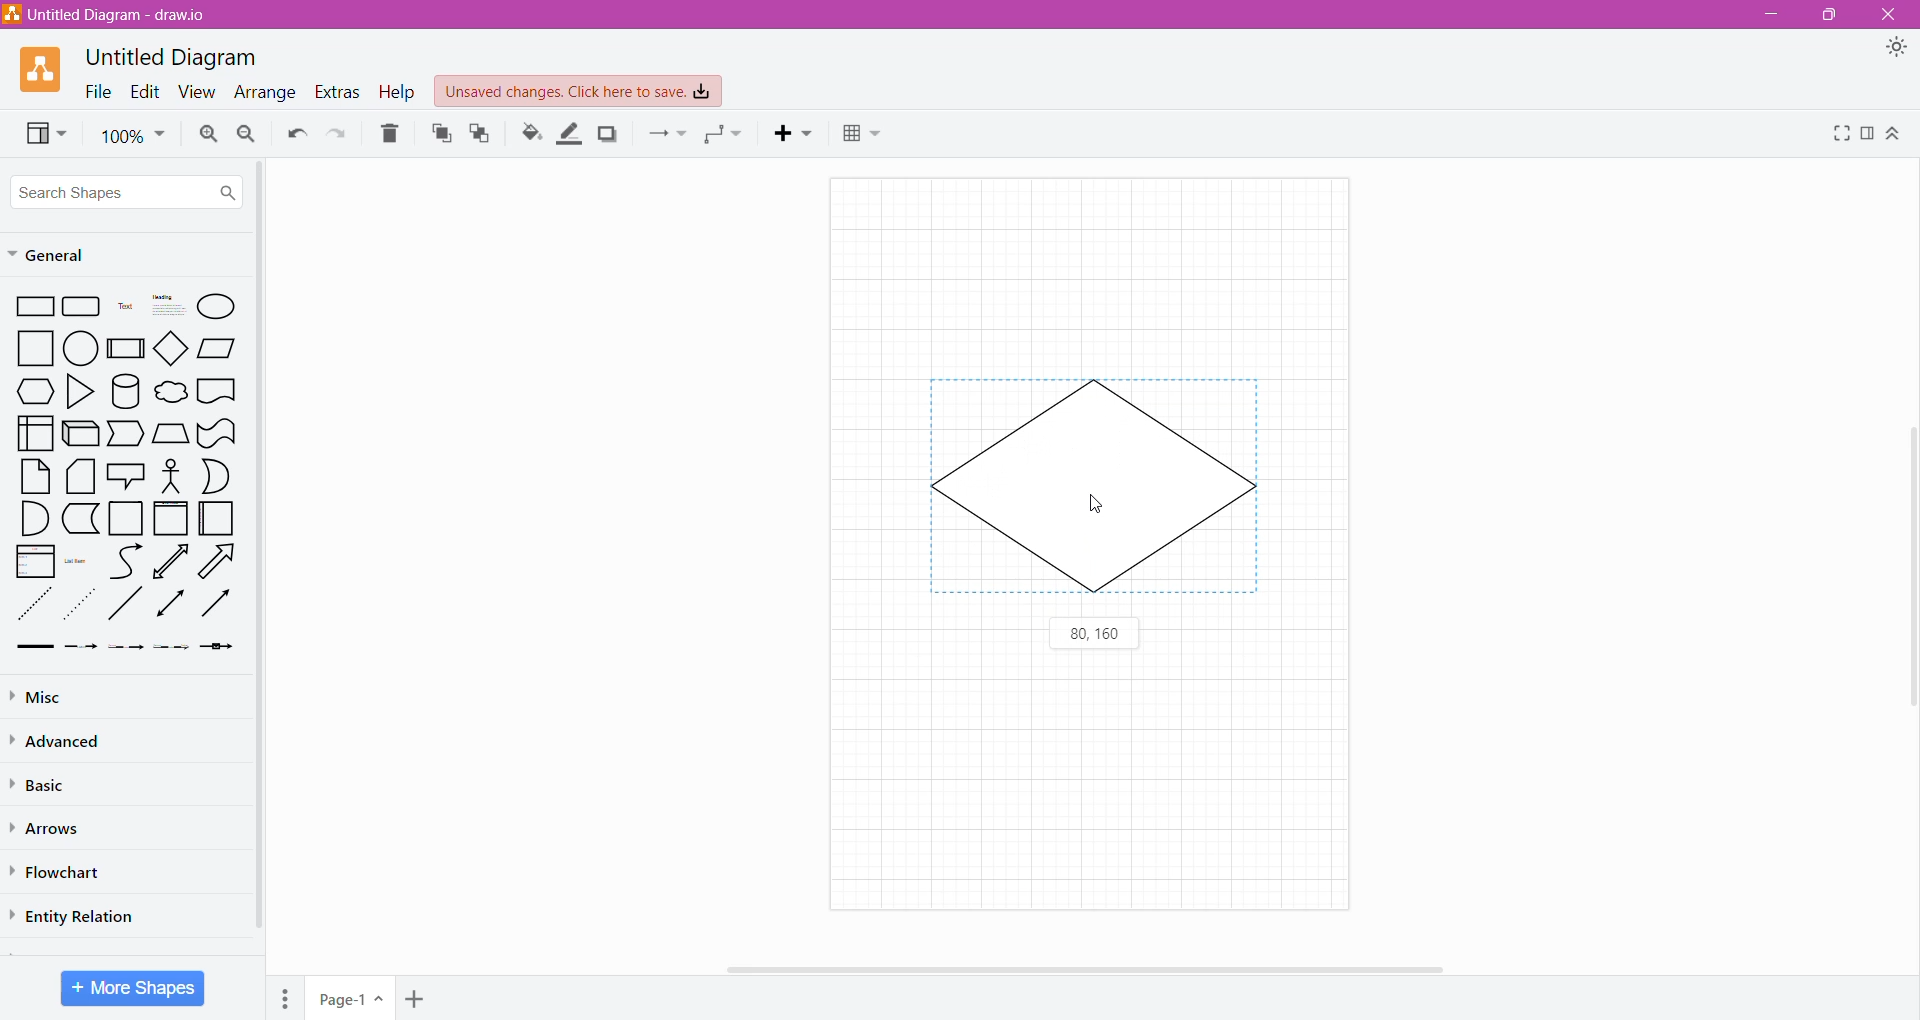  What do you see at coordinates (82, 648) in the screenshot?
I see `Connector with Label` at bounding box center [82, 648].